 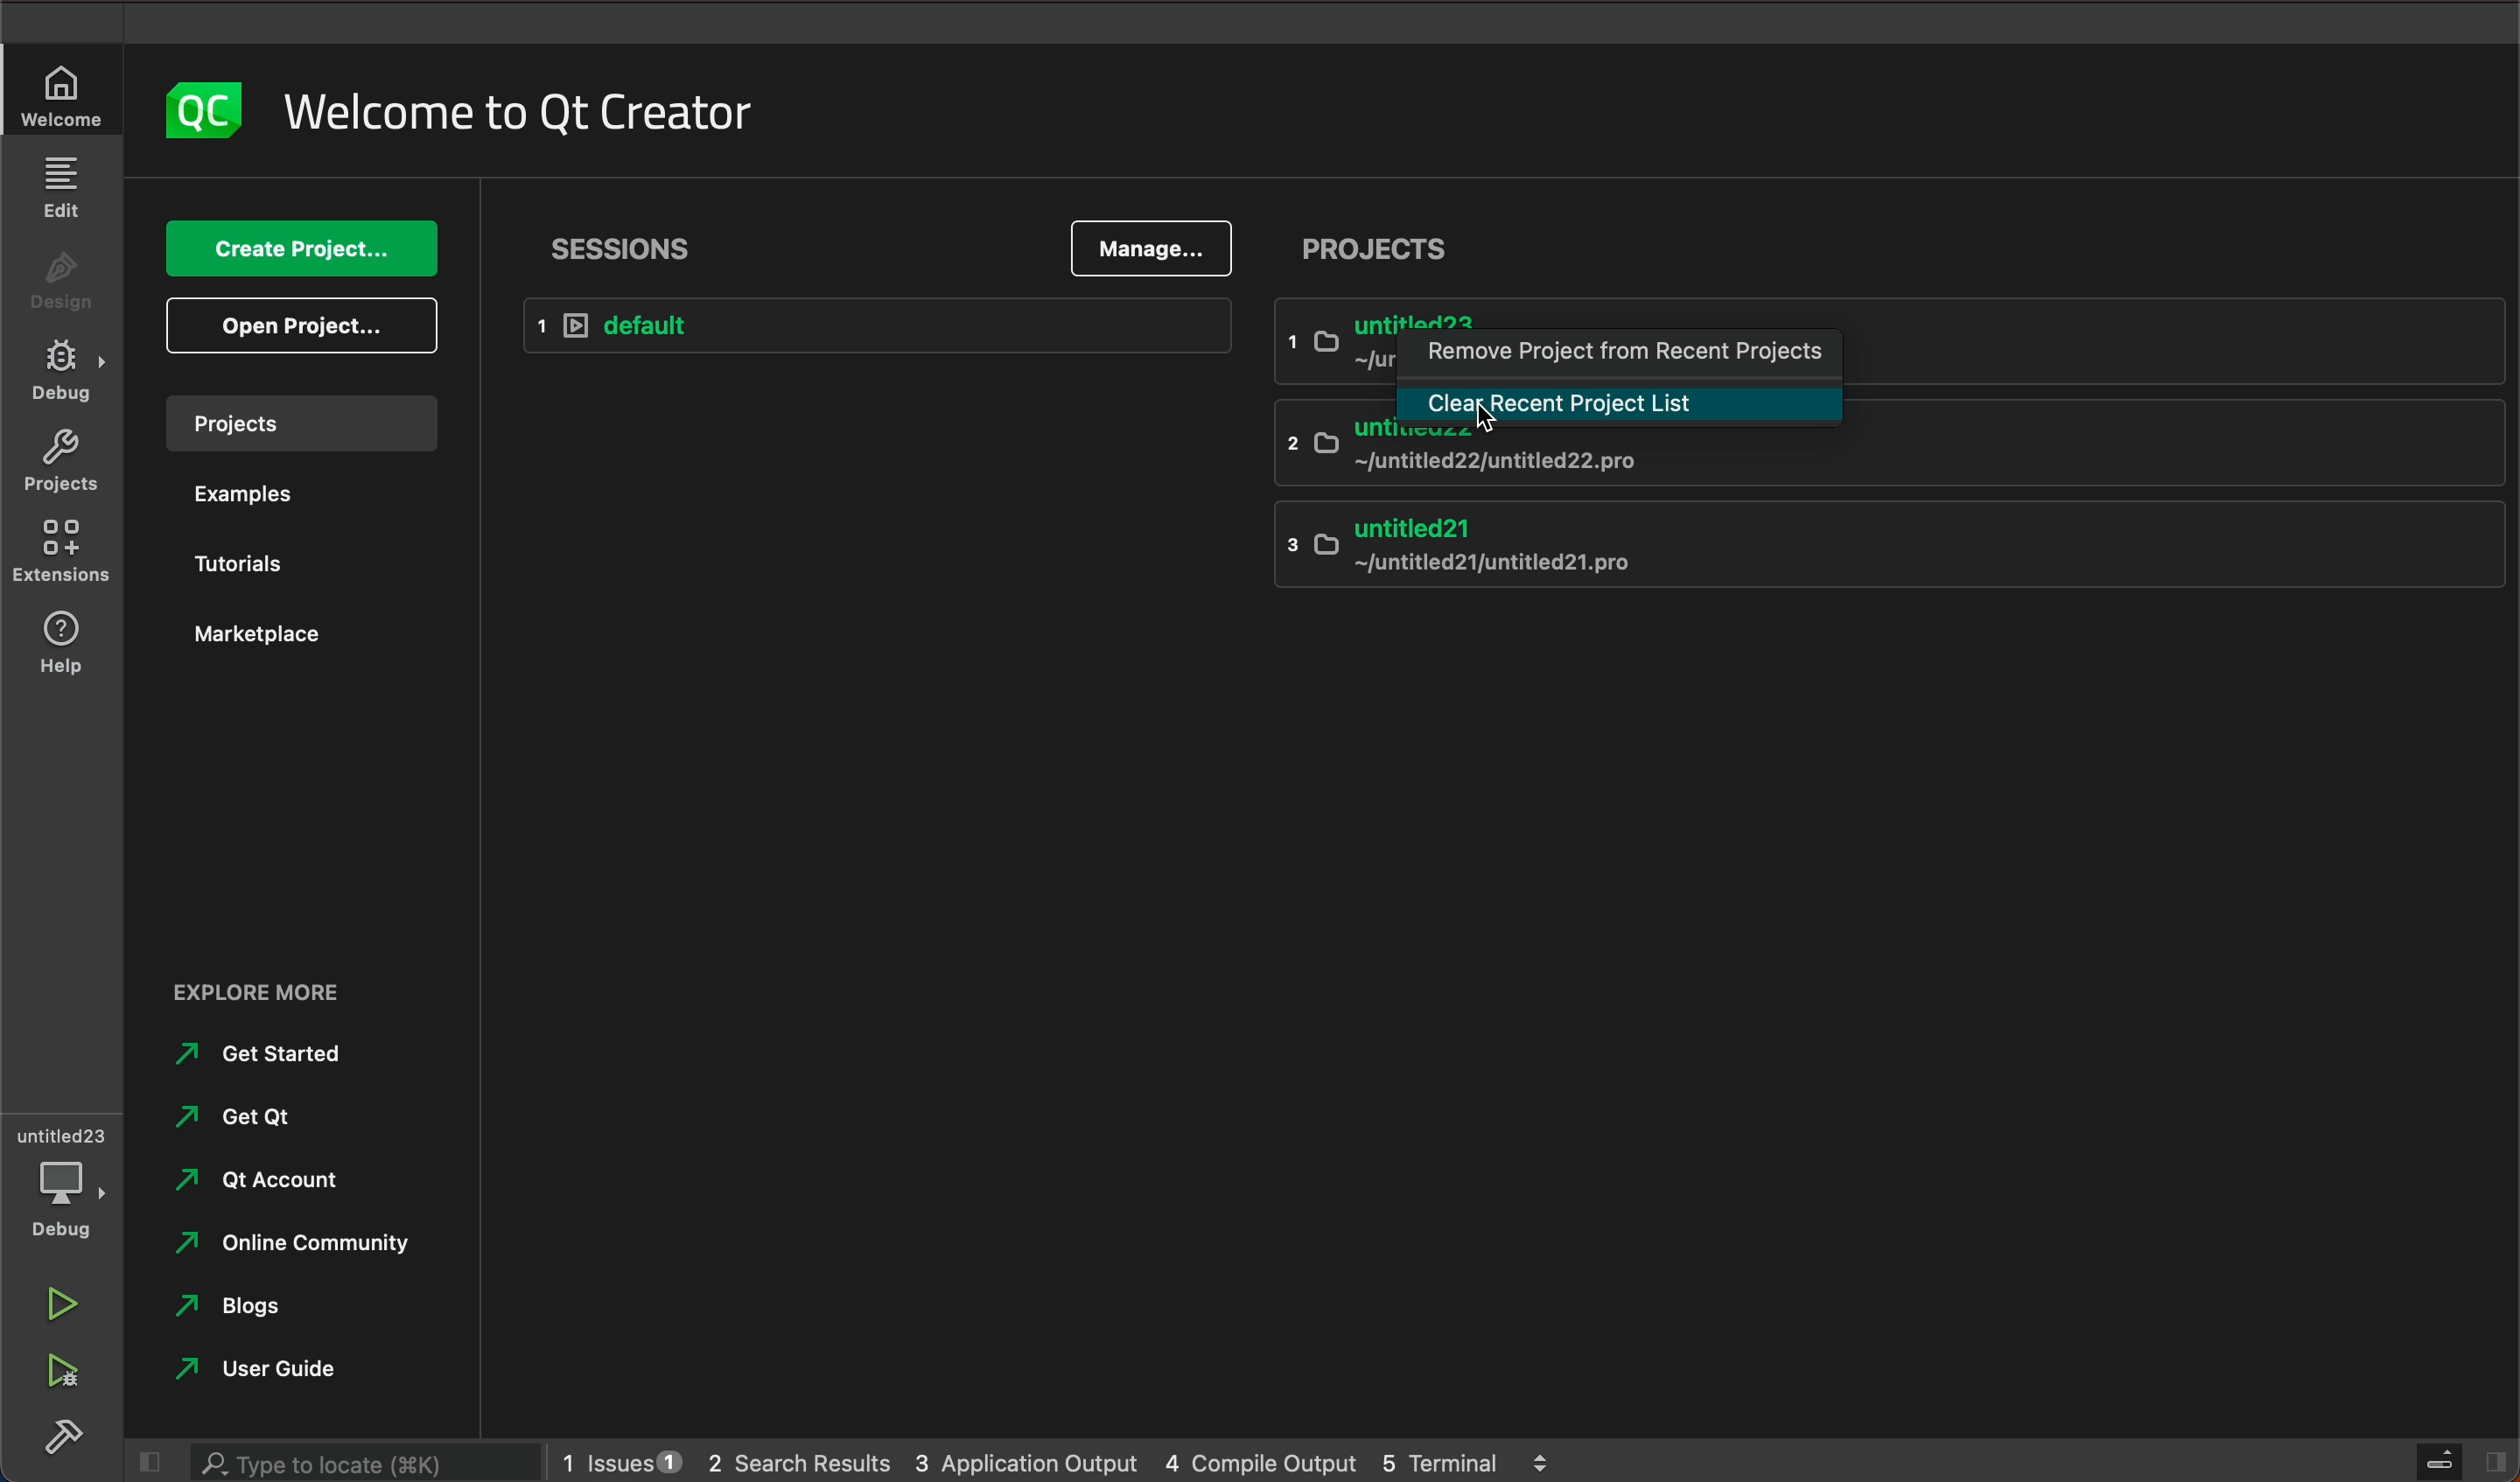 What do you see at coordinates (59, 1370) in the screenshot?
I see `run debug` at bounding box center [59, 1370].